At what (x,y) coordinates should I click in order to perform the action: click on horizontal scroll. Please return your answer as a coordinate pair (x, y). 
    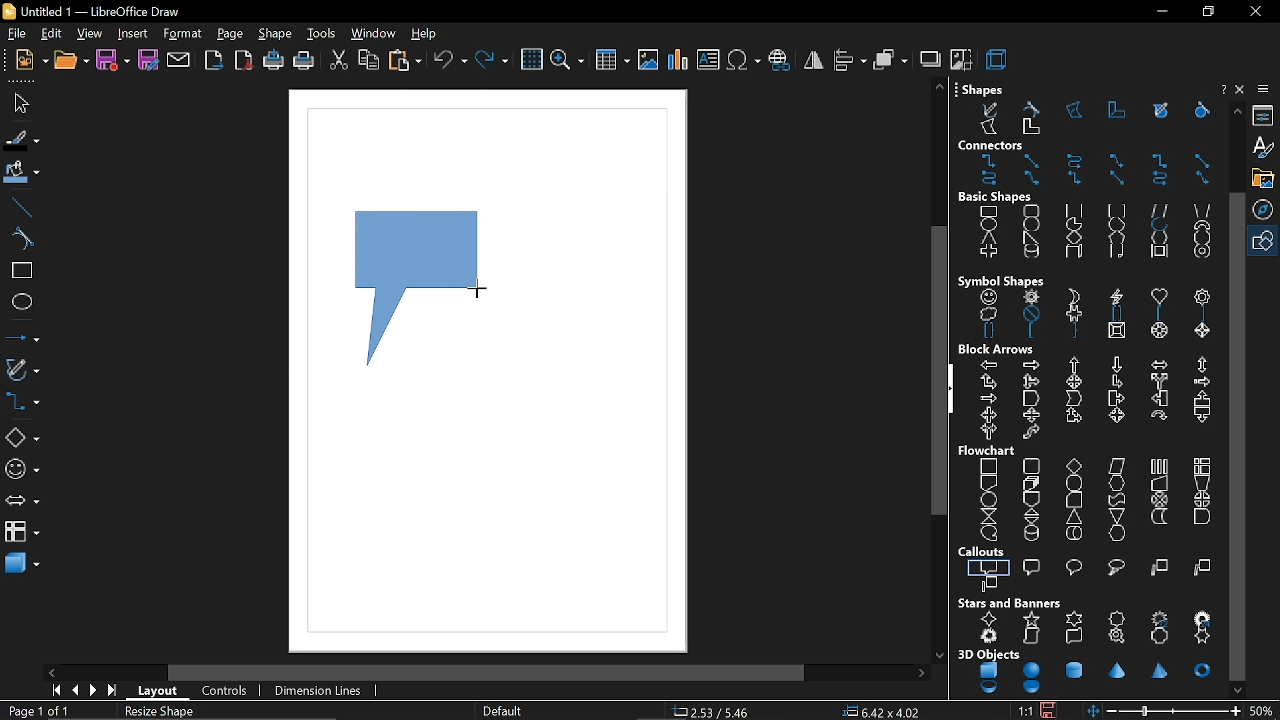
    Looking at the image, I should click on (1072, 636).